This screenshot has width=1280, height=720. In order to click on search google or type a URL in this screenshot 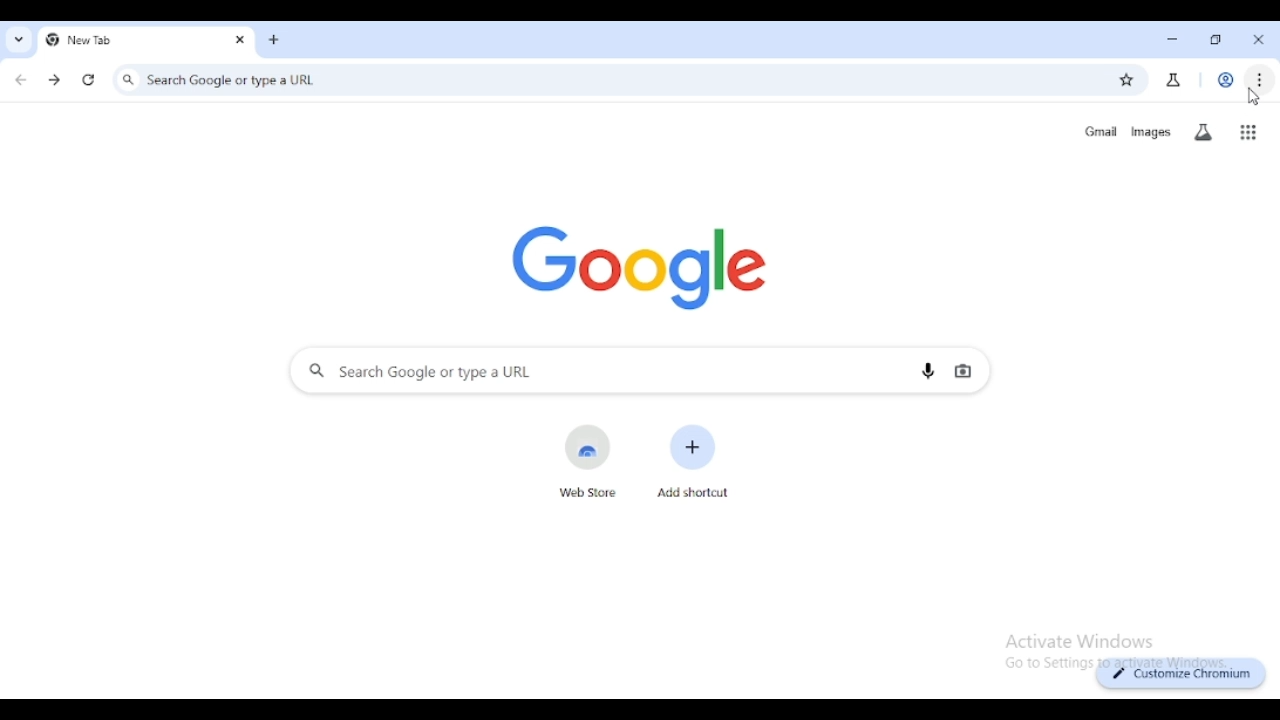, I will do `click(598, 80)`.